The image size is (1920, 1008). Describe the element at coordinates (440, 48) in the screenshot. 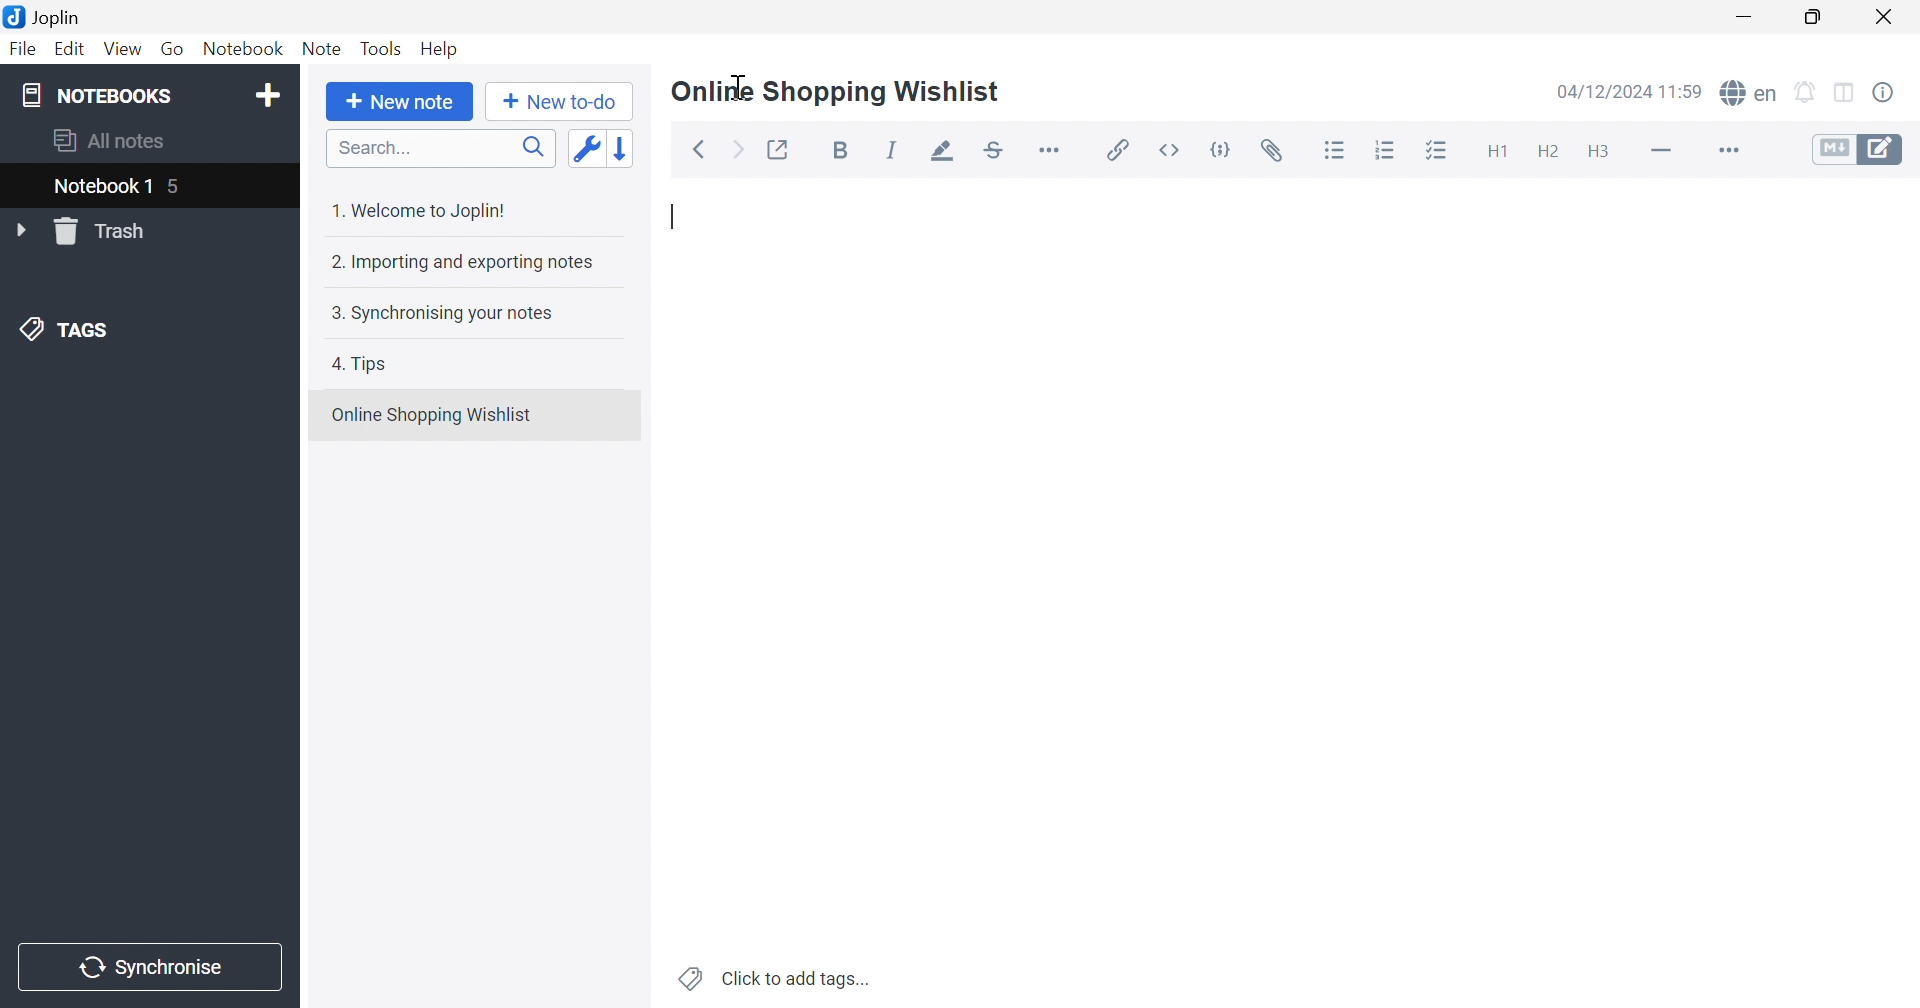

I see `Help` at that location.